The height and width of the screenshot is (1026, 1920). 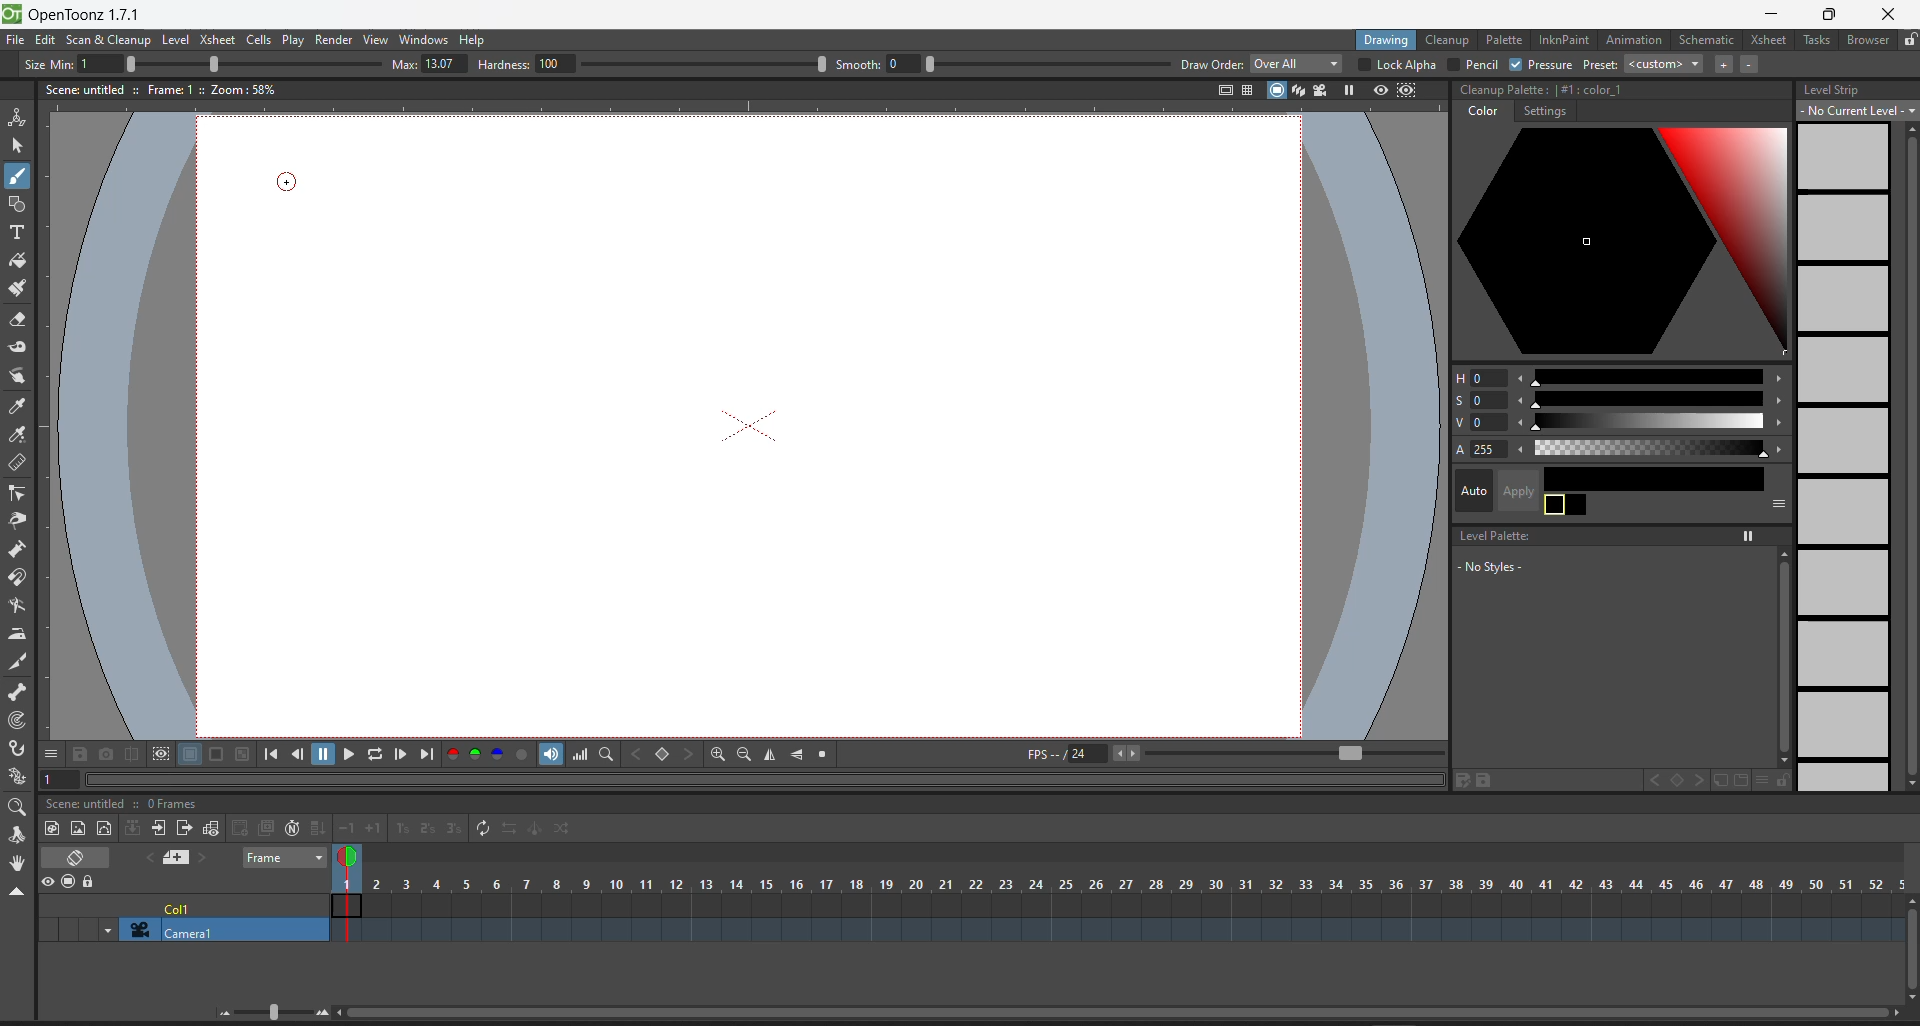 What do you see at coordinates (216, 37) in the screenshot?
I see `xsheet` at bounding box center [216, 37].